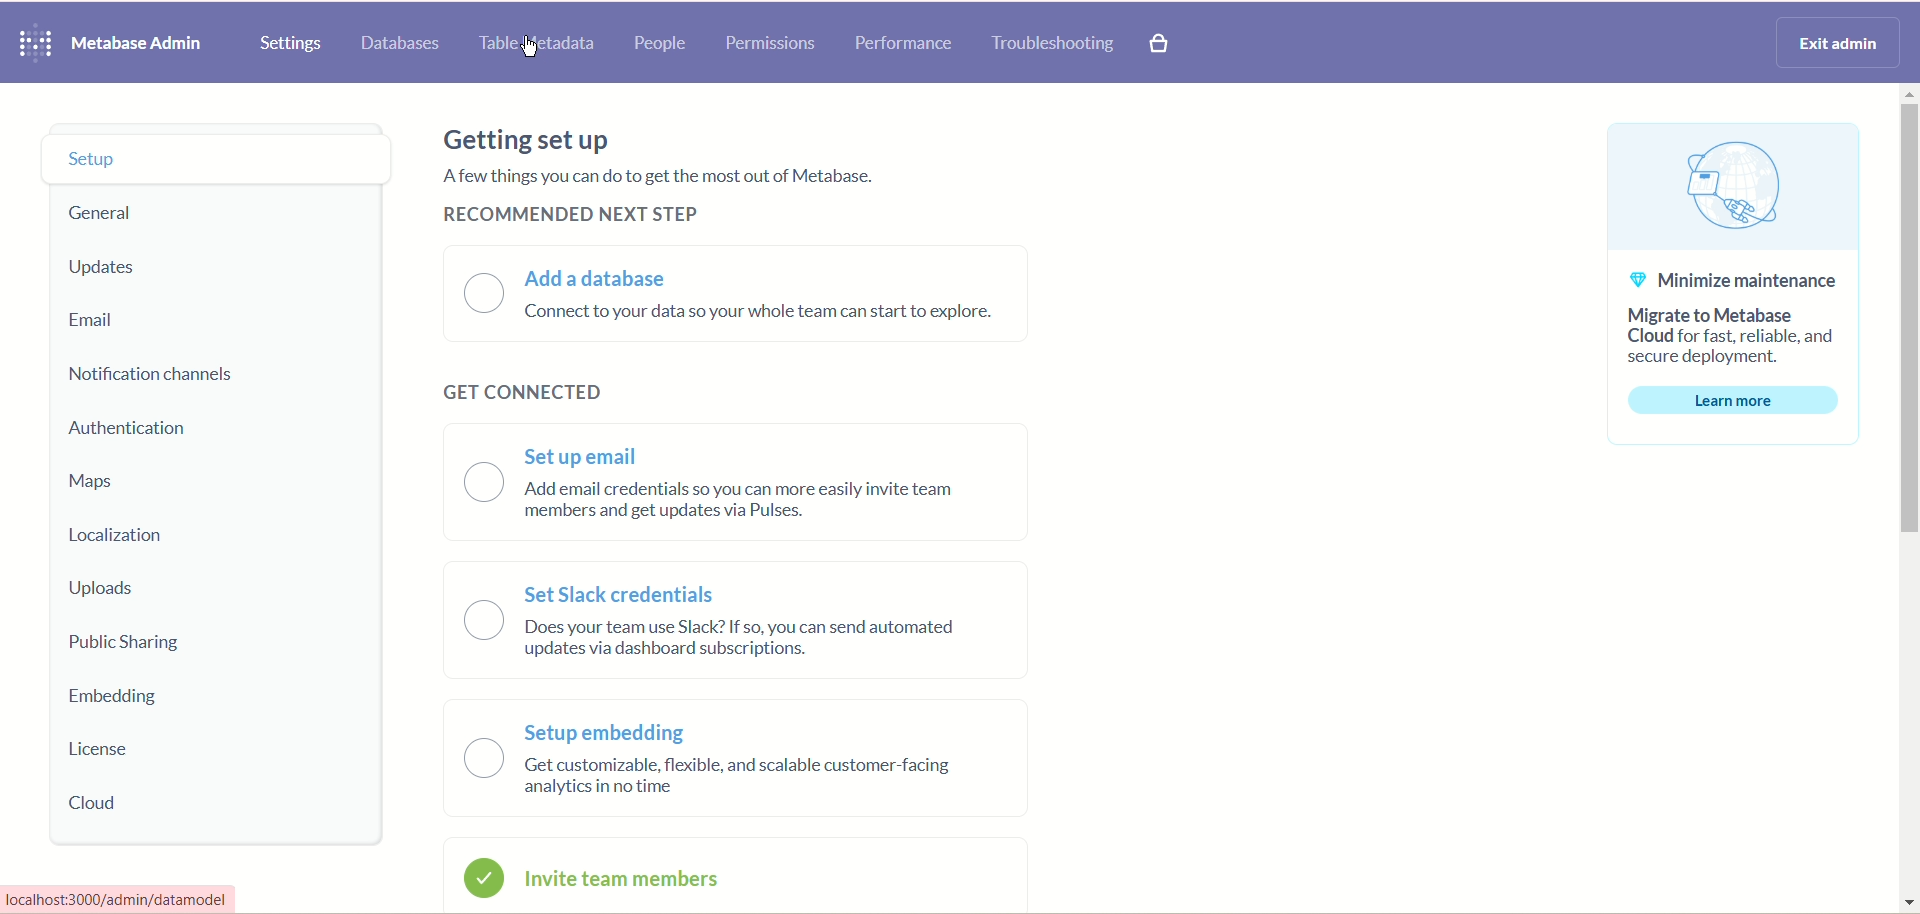  Describe the element at coordinates (94, 321) in the screenshot. I see `email` at that location.